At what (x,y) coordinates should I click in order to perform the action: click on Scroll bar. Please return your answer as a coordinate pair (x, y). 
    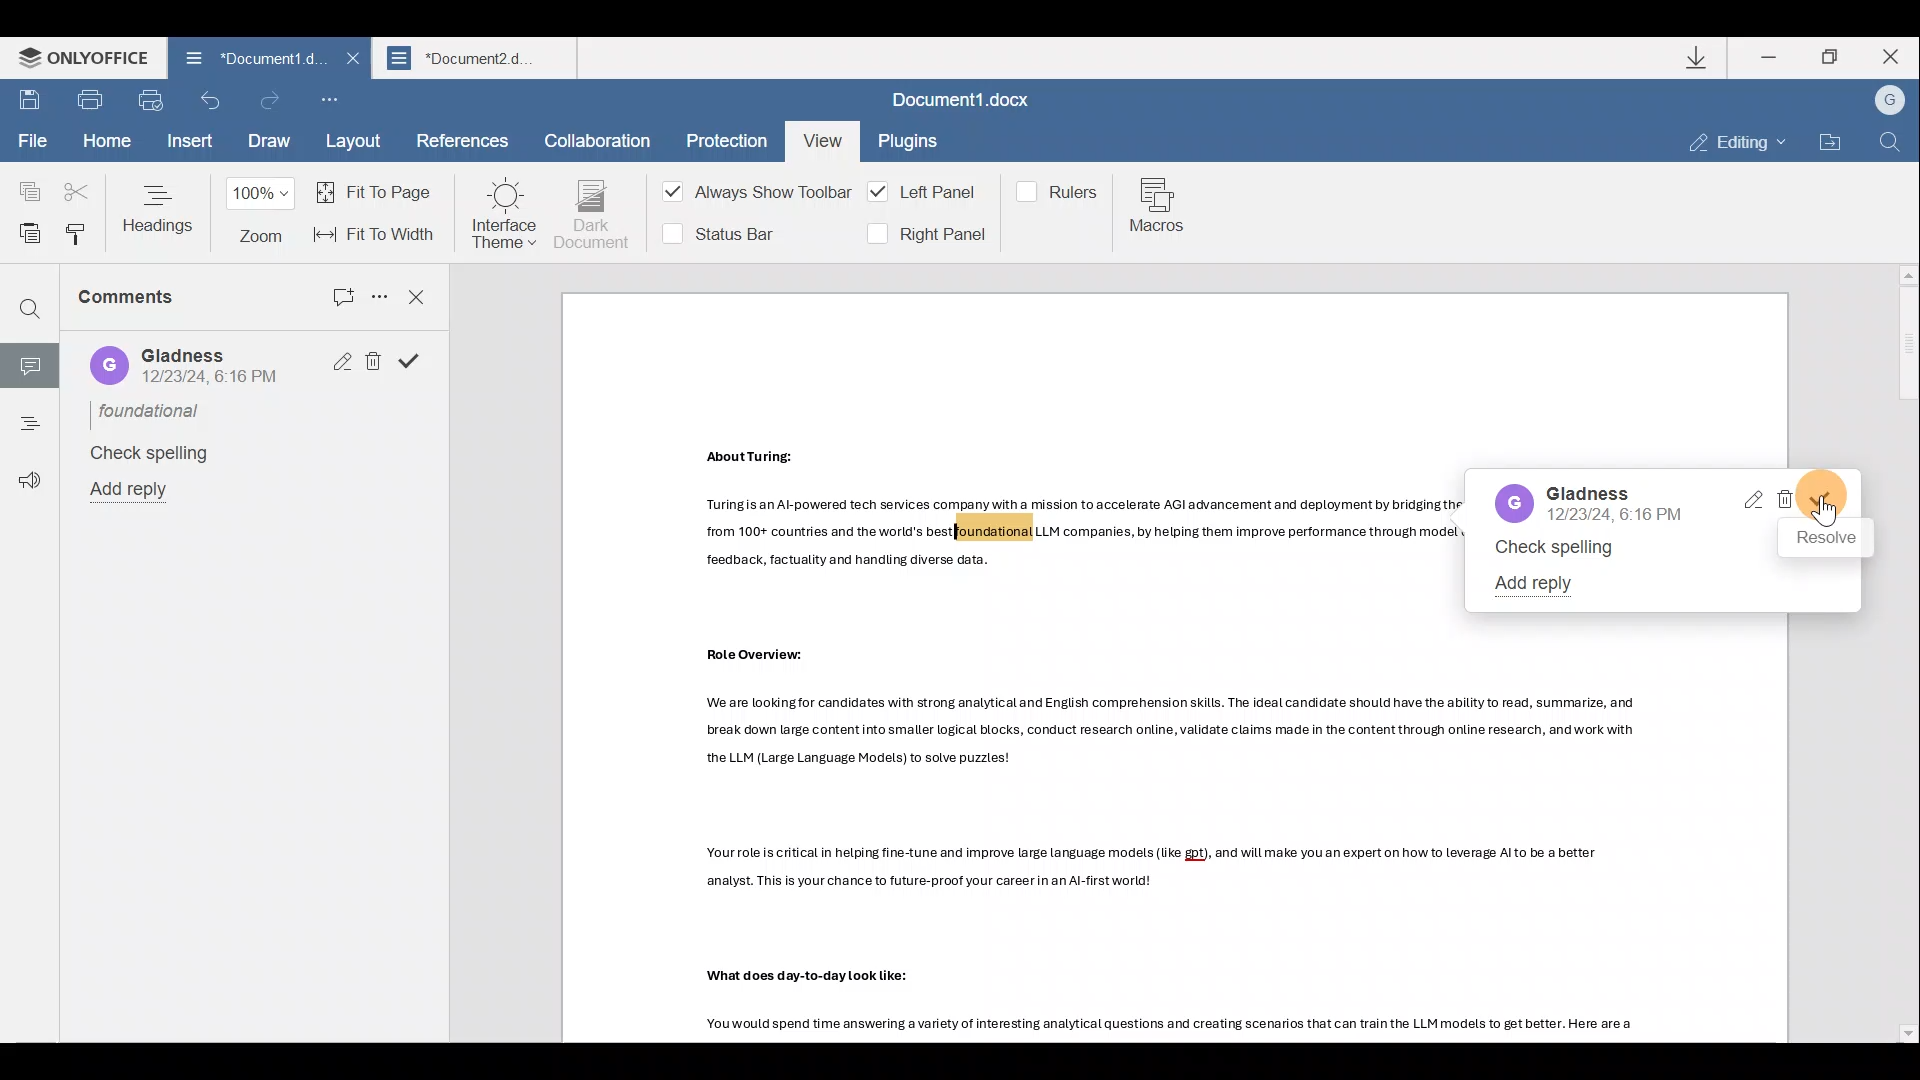
    Looking at the image, I should click on (1901, 654).